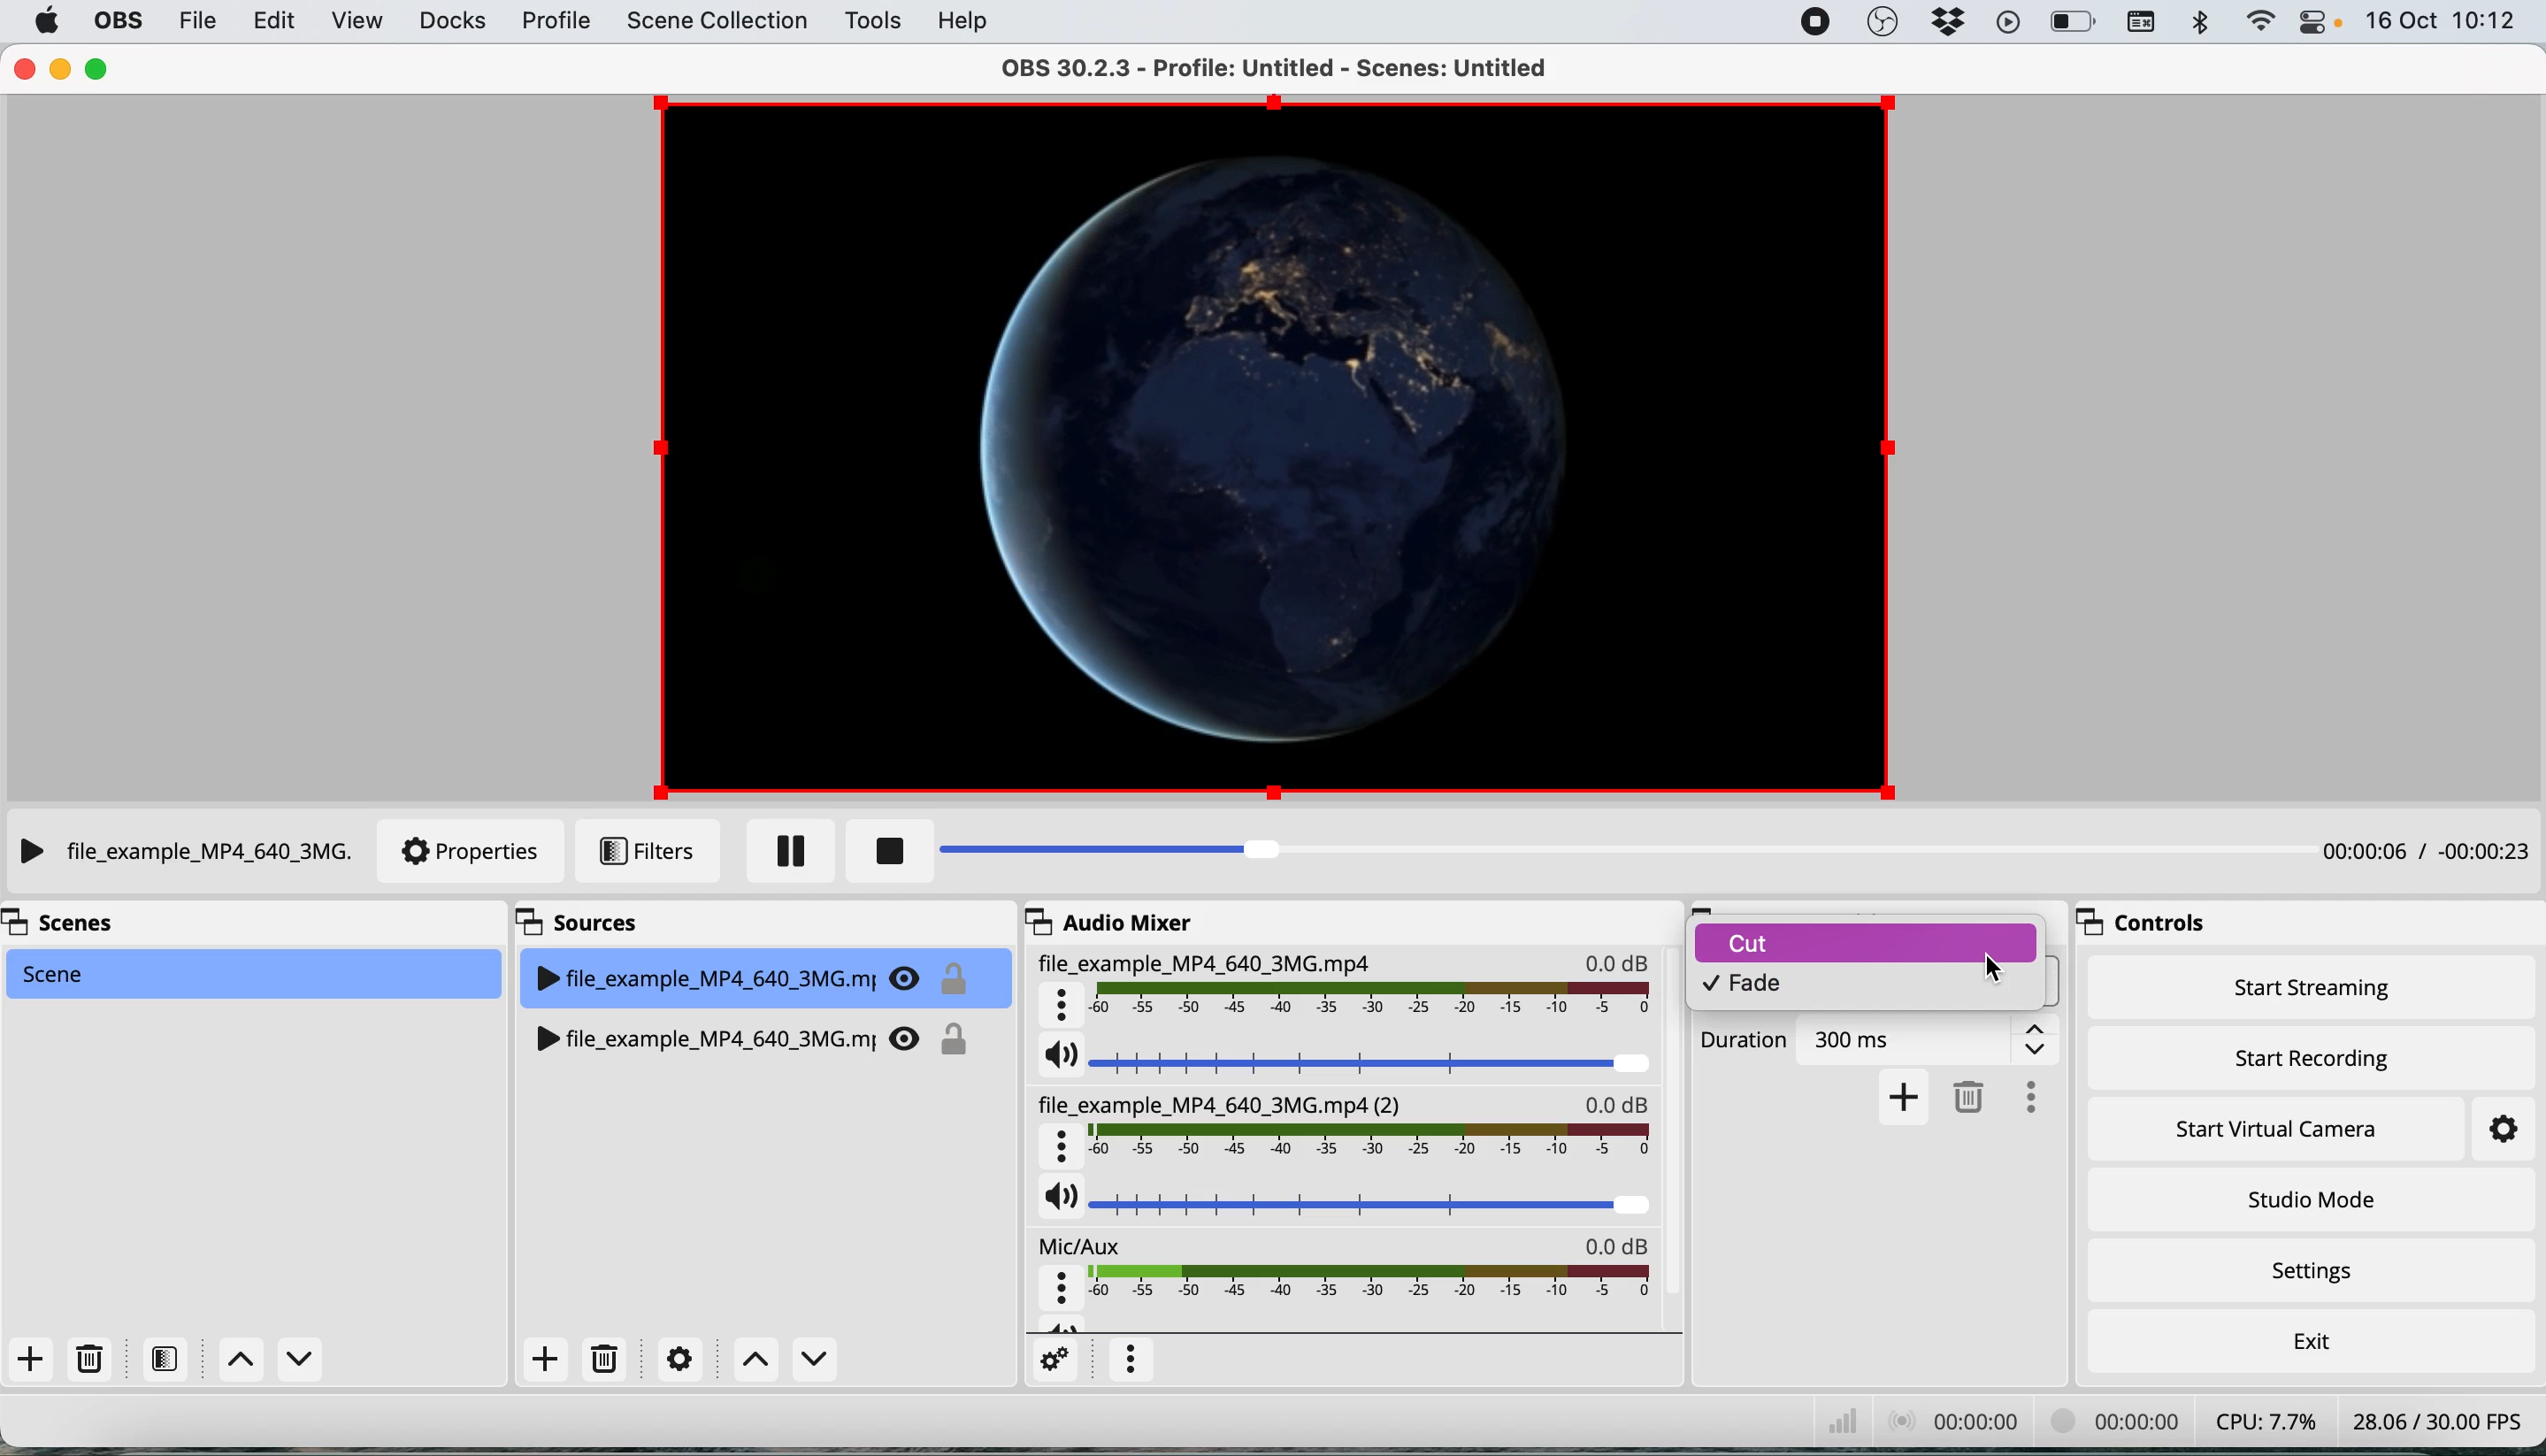 Image resolution: width=2546 pixels, height=1456 pixels. Describe the element at coordinates (2324, 22) in the screenshot. I see `control center` at that location.